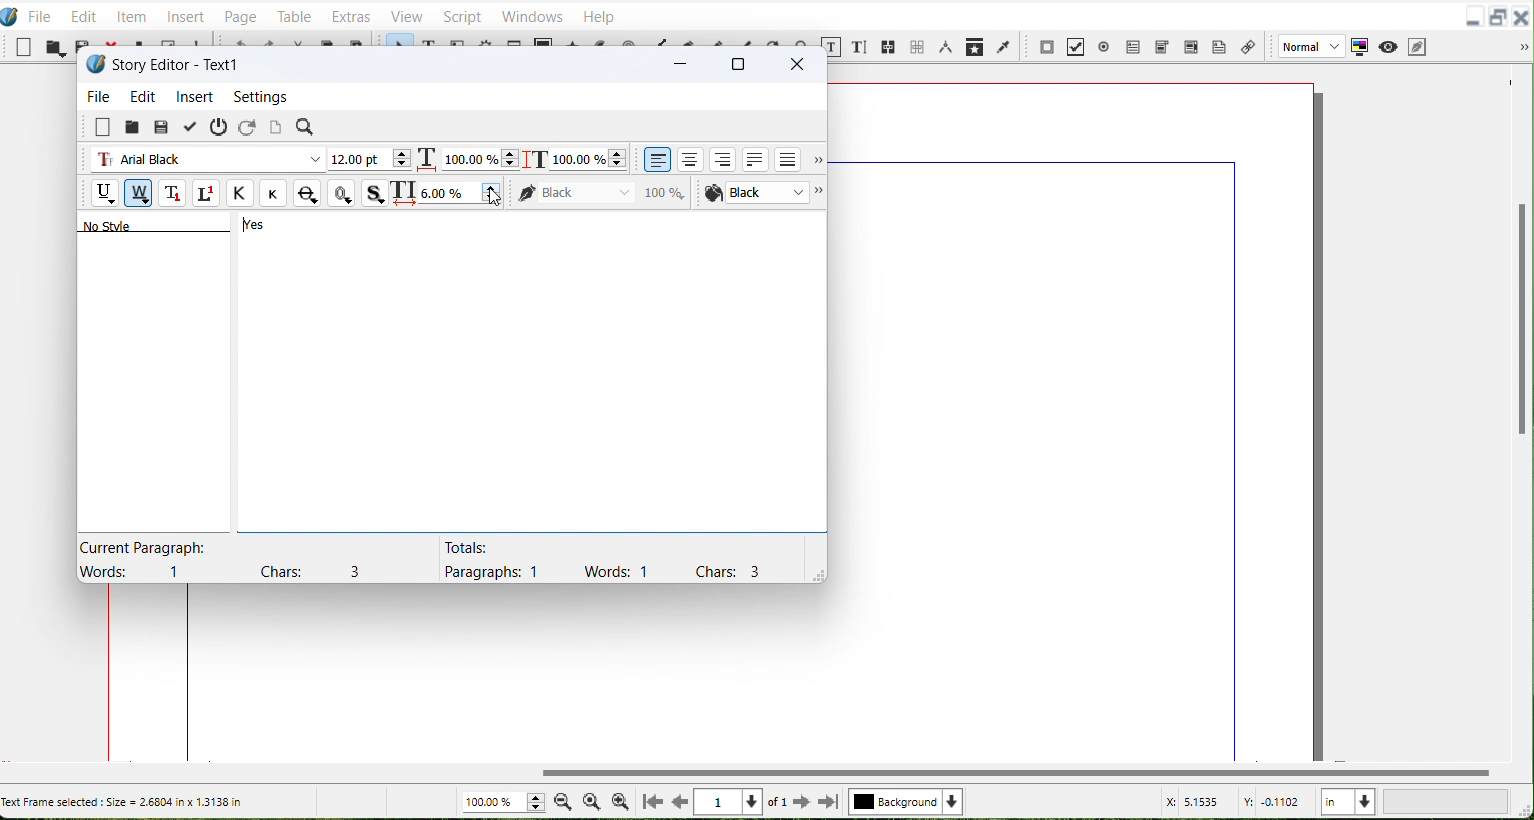 The image size is (1534, 820). I want to click on PDF Text Field, so click(1134, 44).